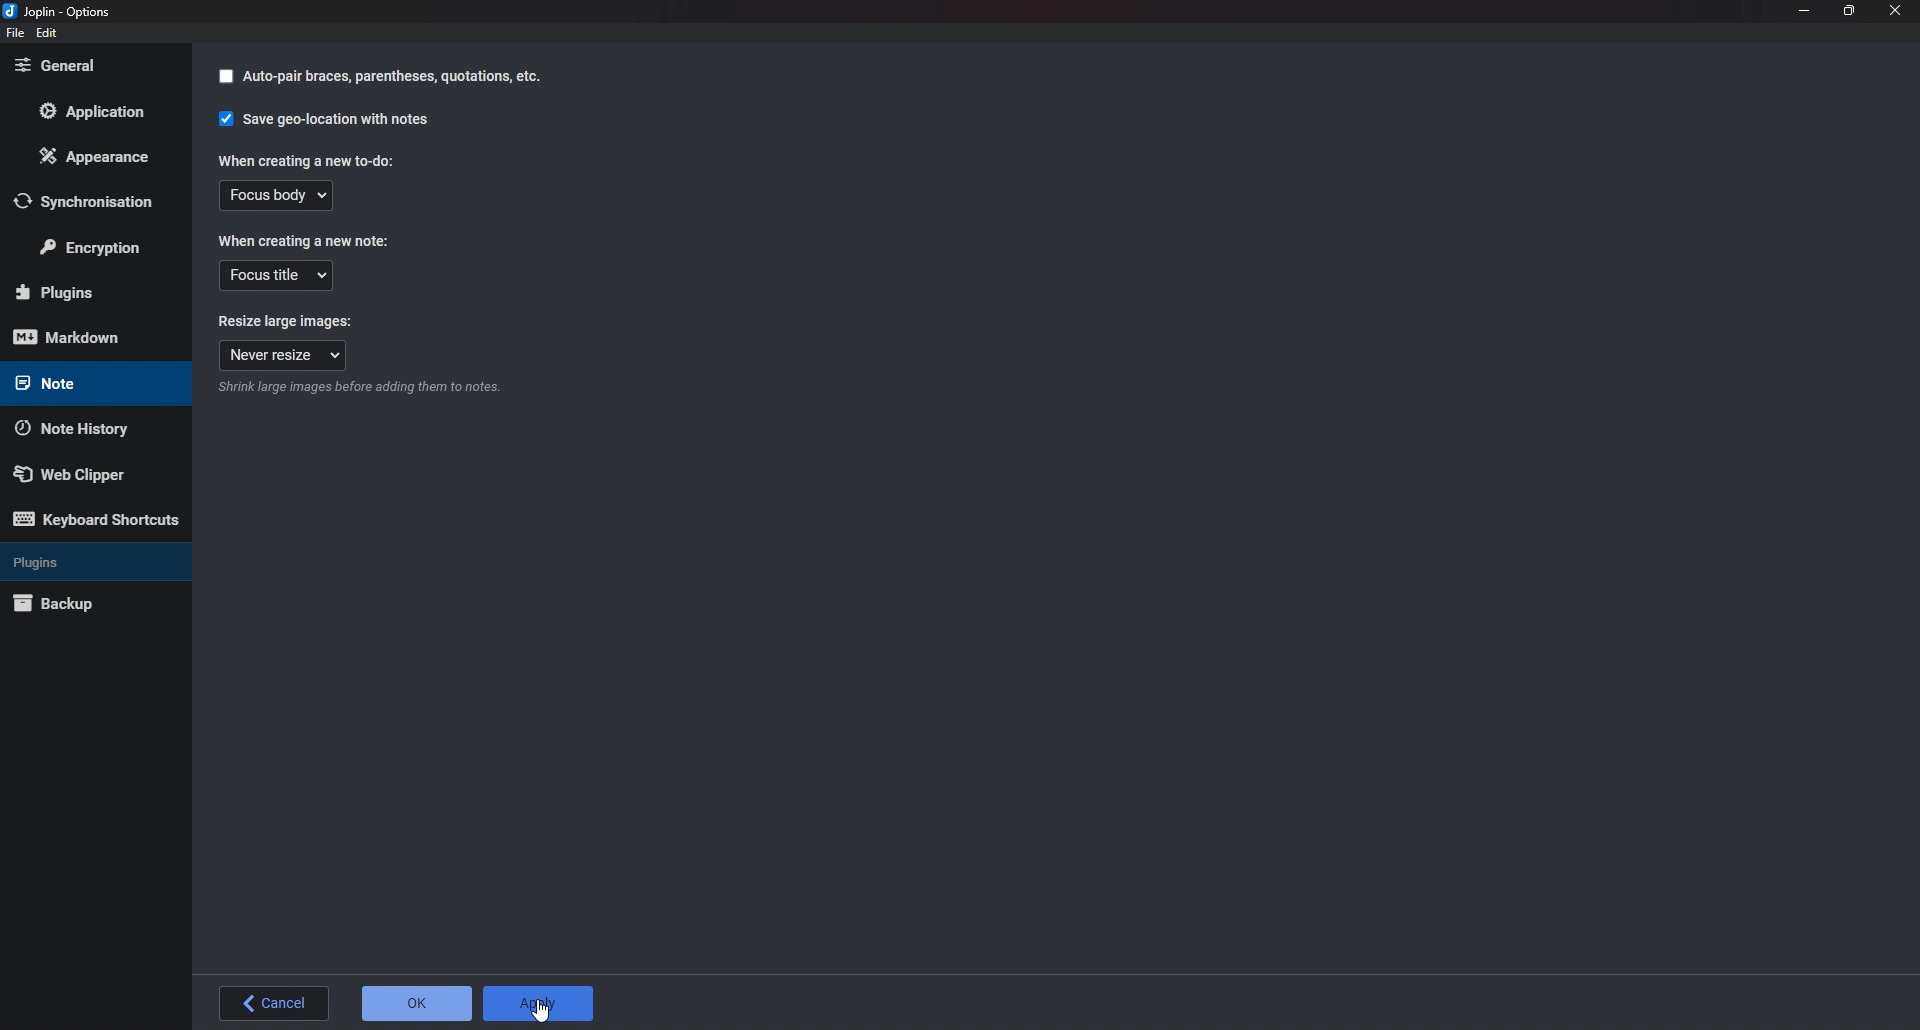  I want to click on Never resize, so click(284, 355).